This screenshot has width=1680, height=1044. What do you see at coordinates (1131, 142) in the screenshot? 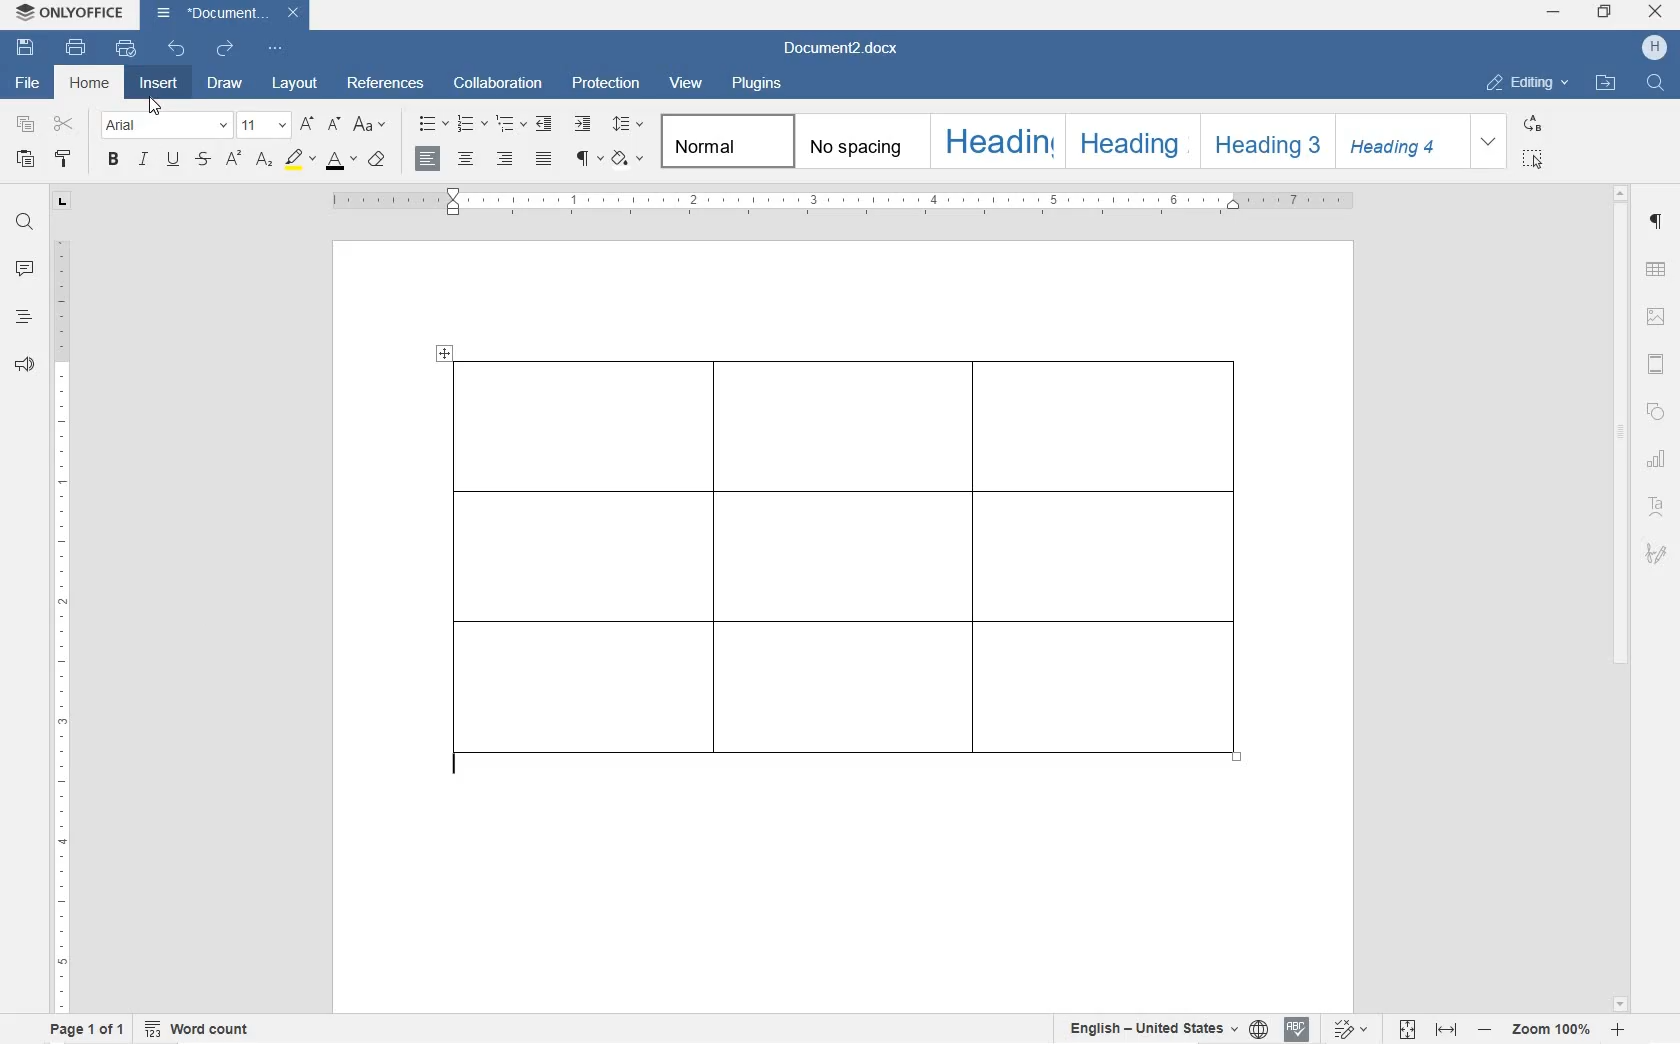
I see `HEADING 2` at bounding box center [1131, 142].